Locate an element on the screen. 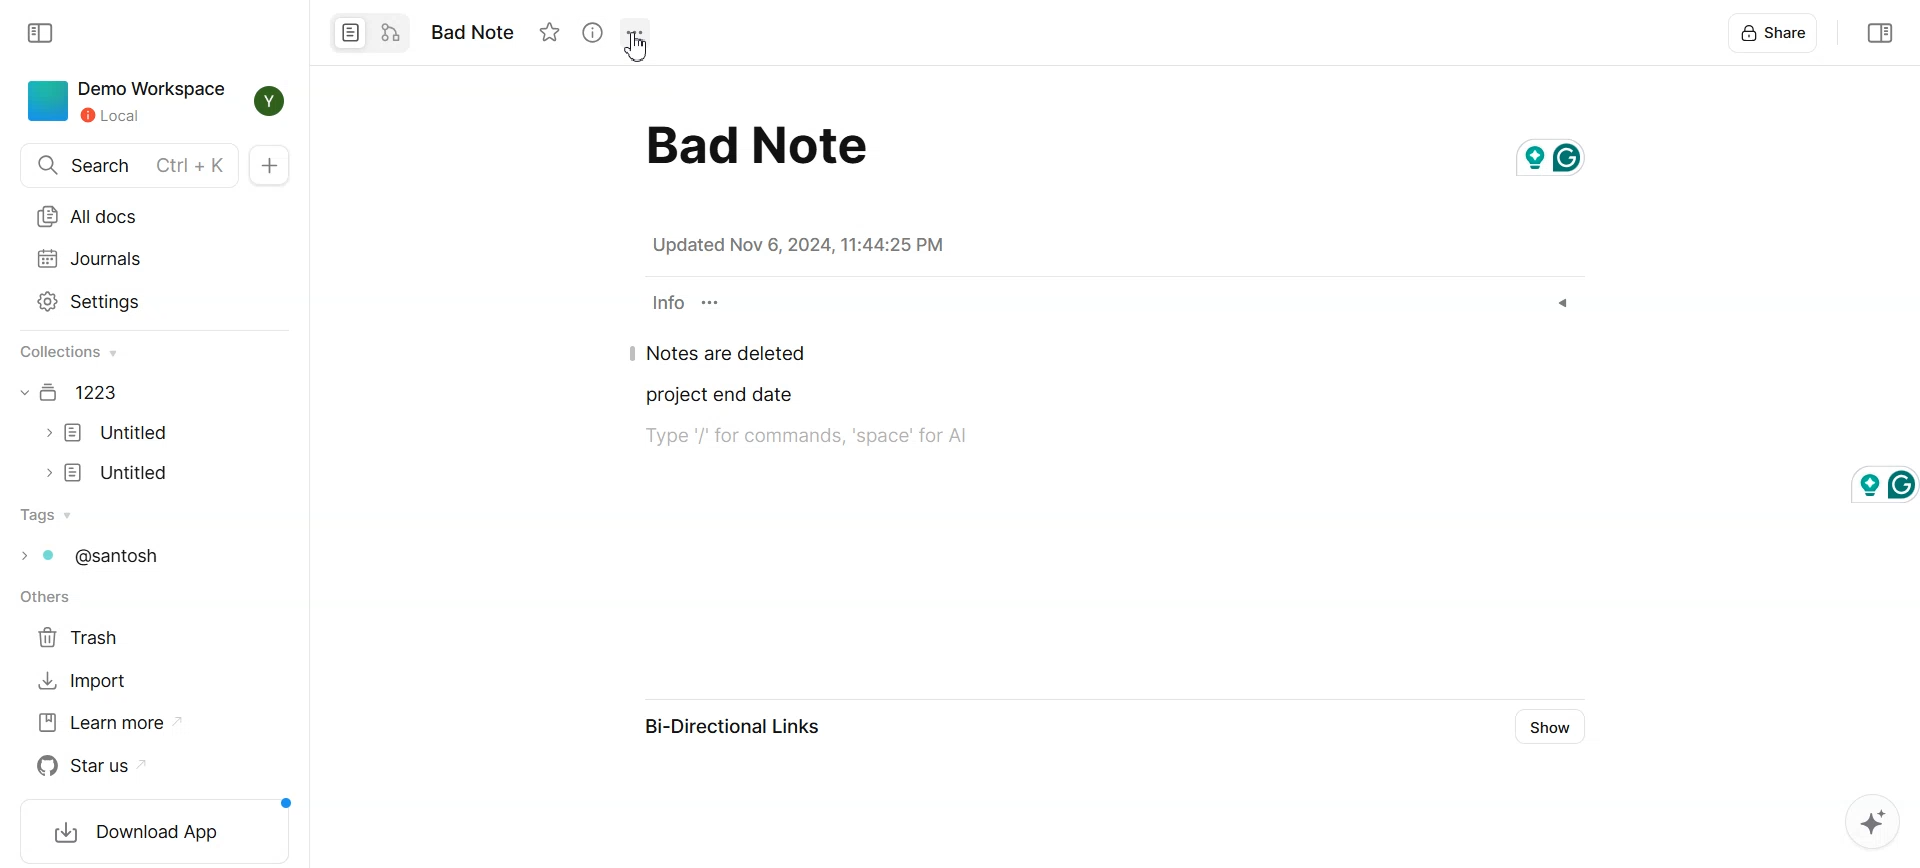 This screenshot has height=868, width=1920. Customize properties is located at coordinates (712, 302).